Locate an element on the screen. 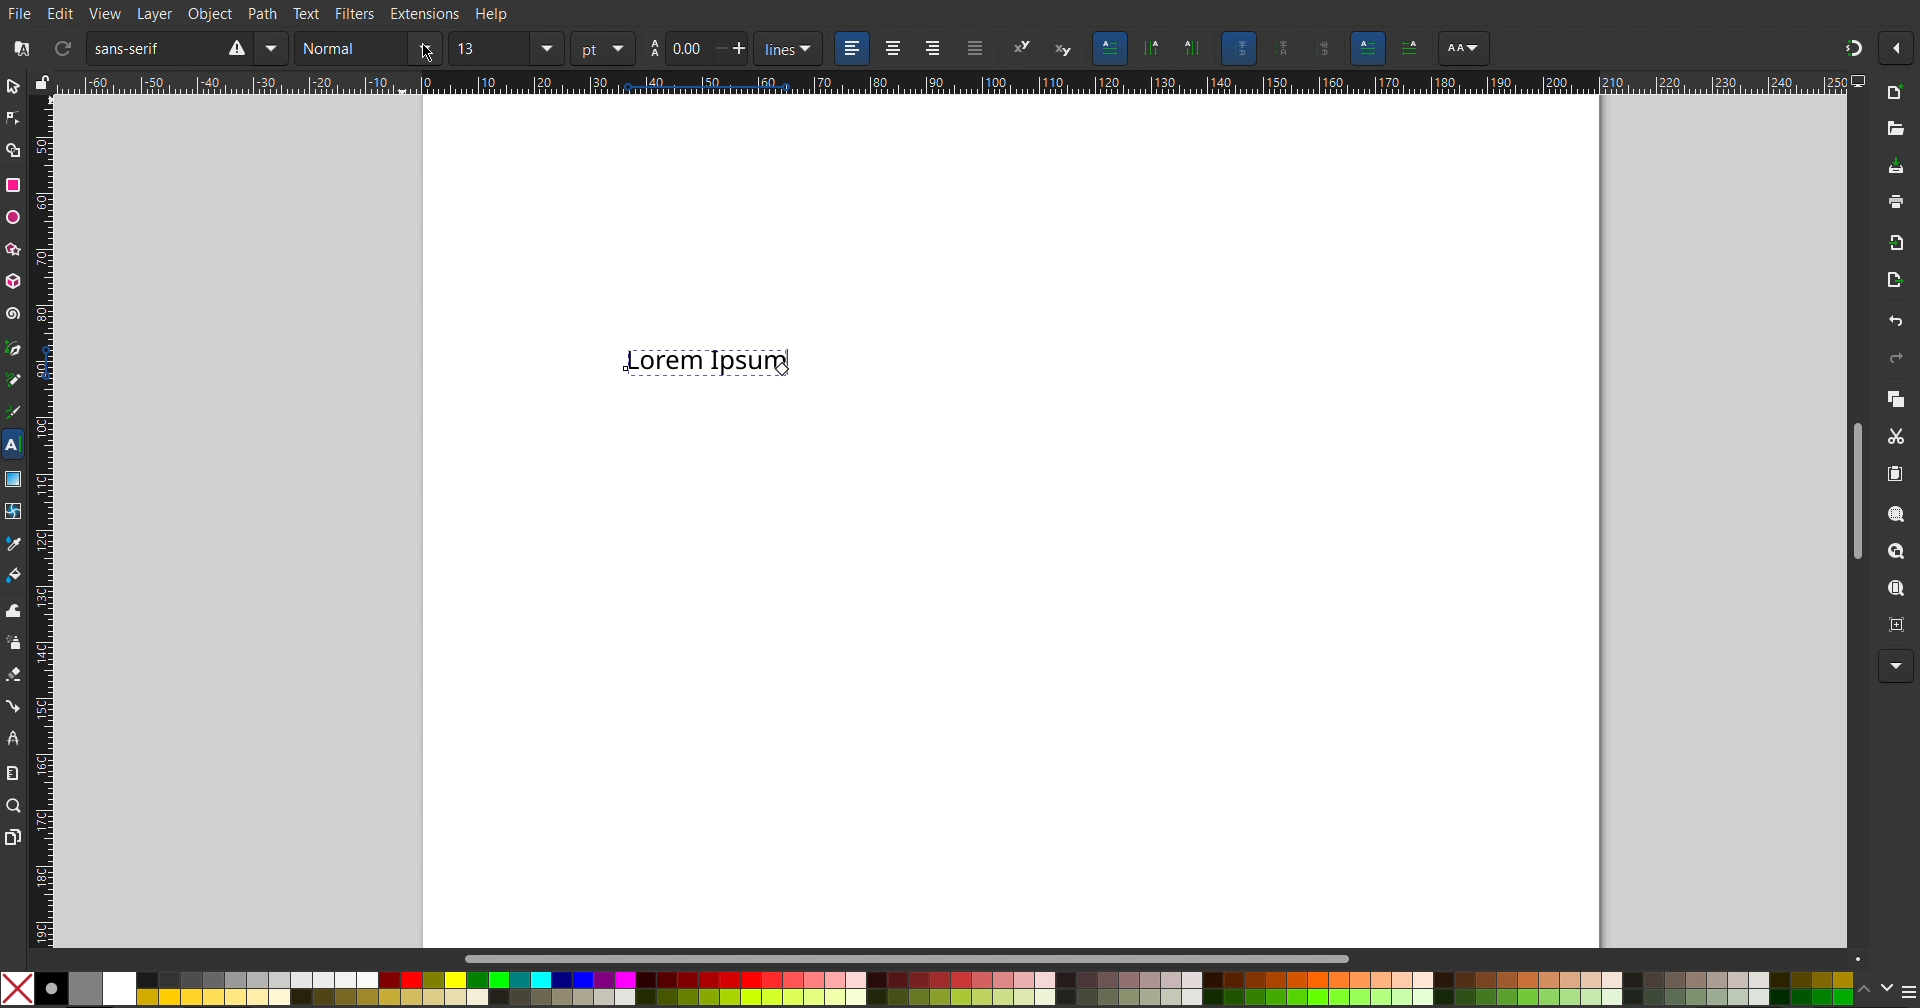  Edit is located at coordinates (63, 12).